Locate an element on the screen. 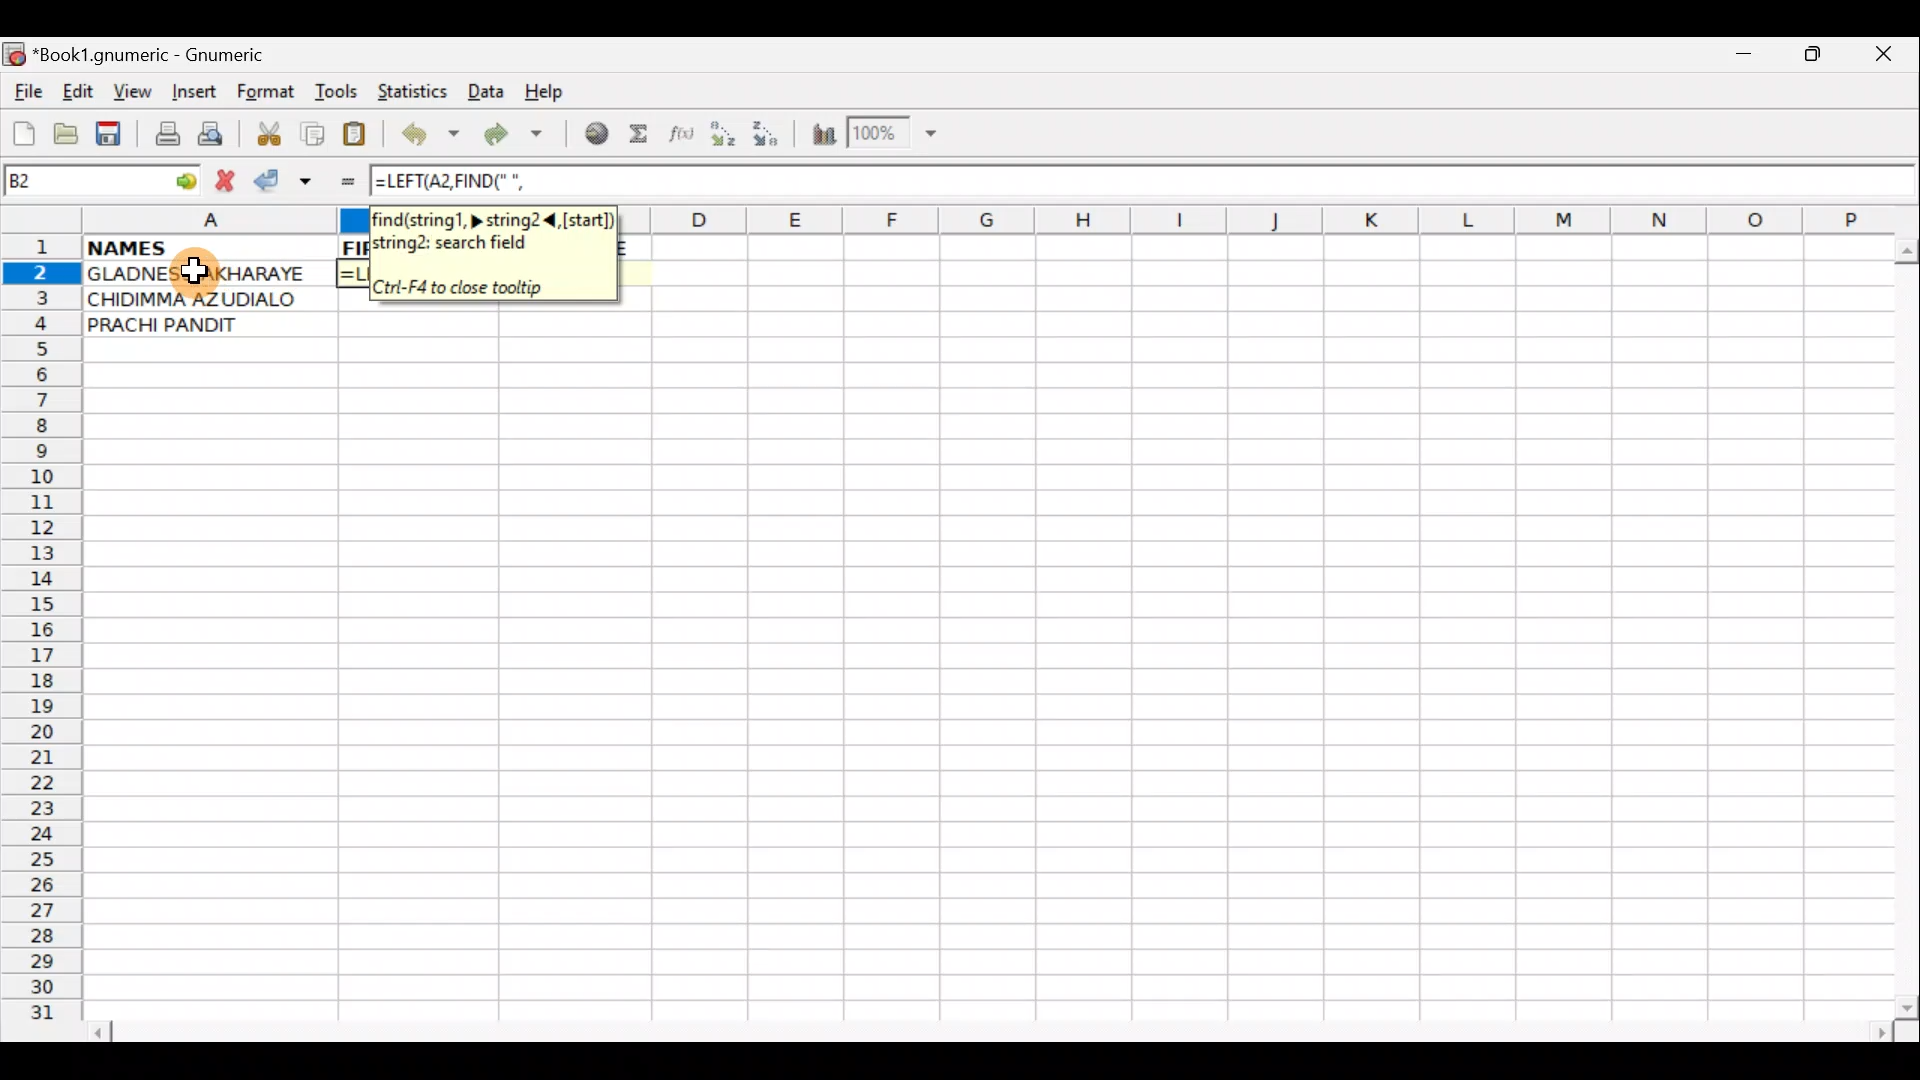 The width and height of the screenshot is (1920, 1080). Cancel change is located at coordinates (230, 177).